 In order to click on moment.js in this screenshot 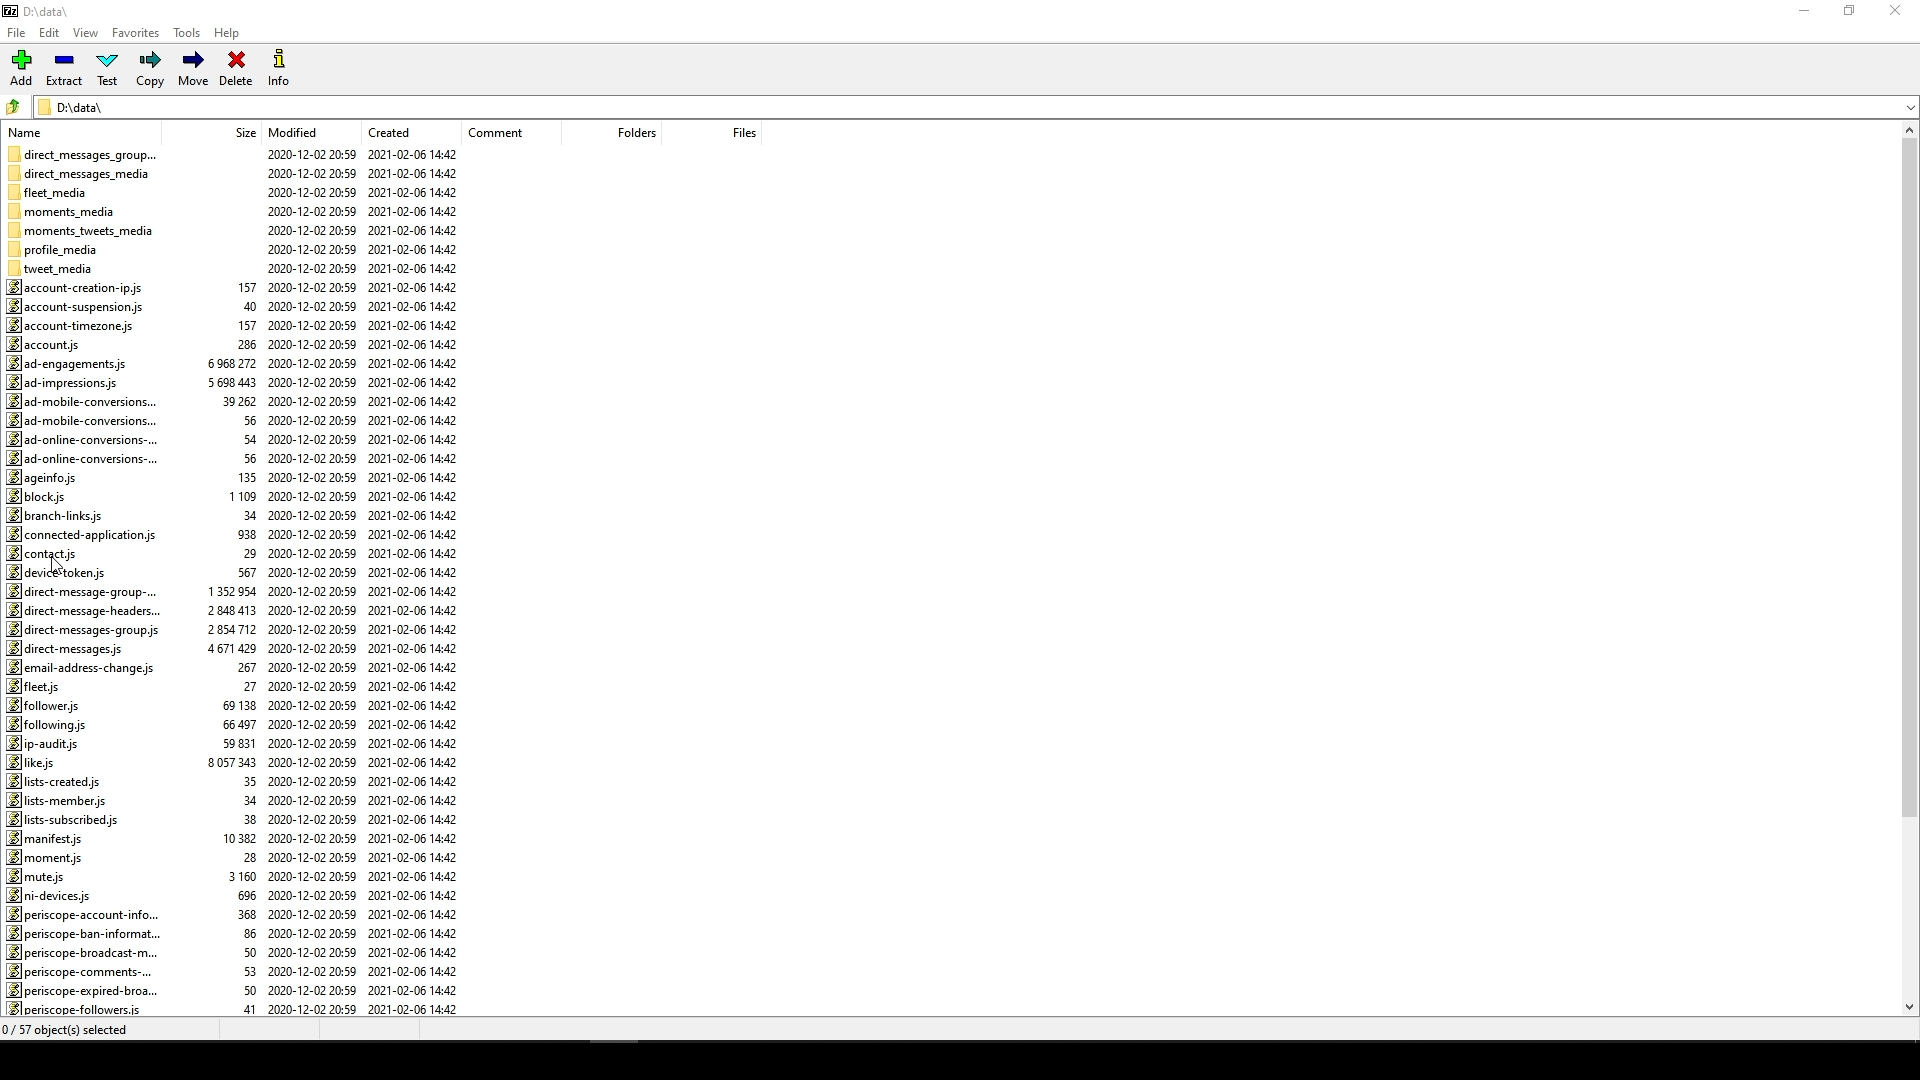, I will do `click(47, 856)`.